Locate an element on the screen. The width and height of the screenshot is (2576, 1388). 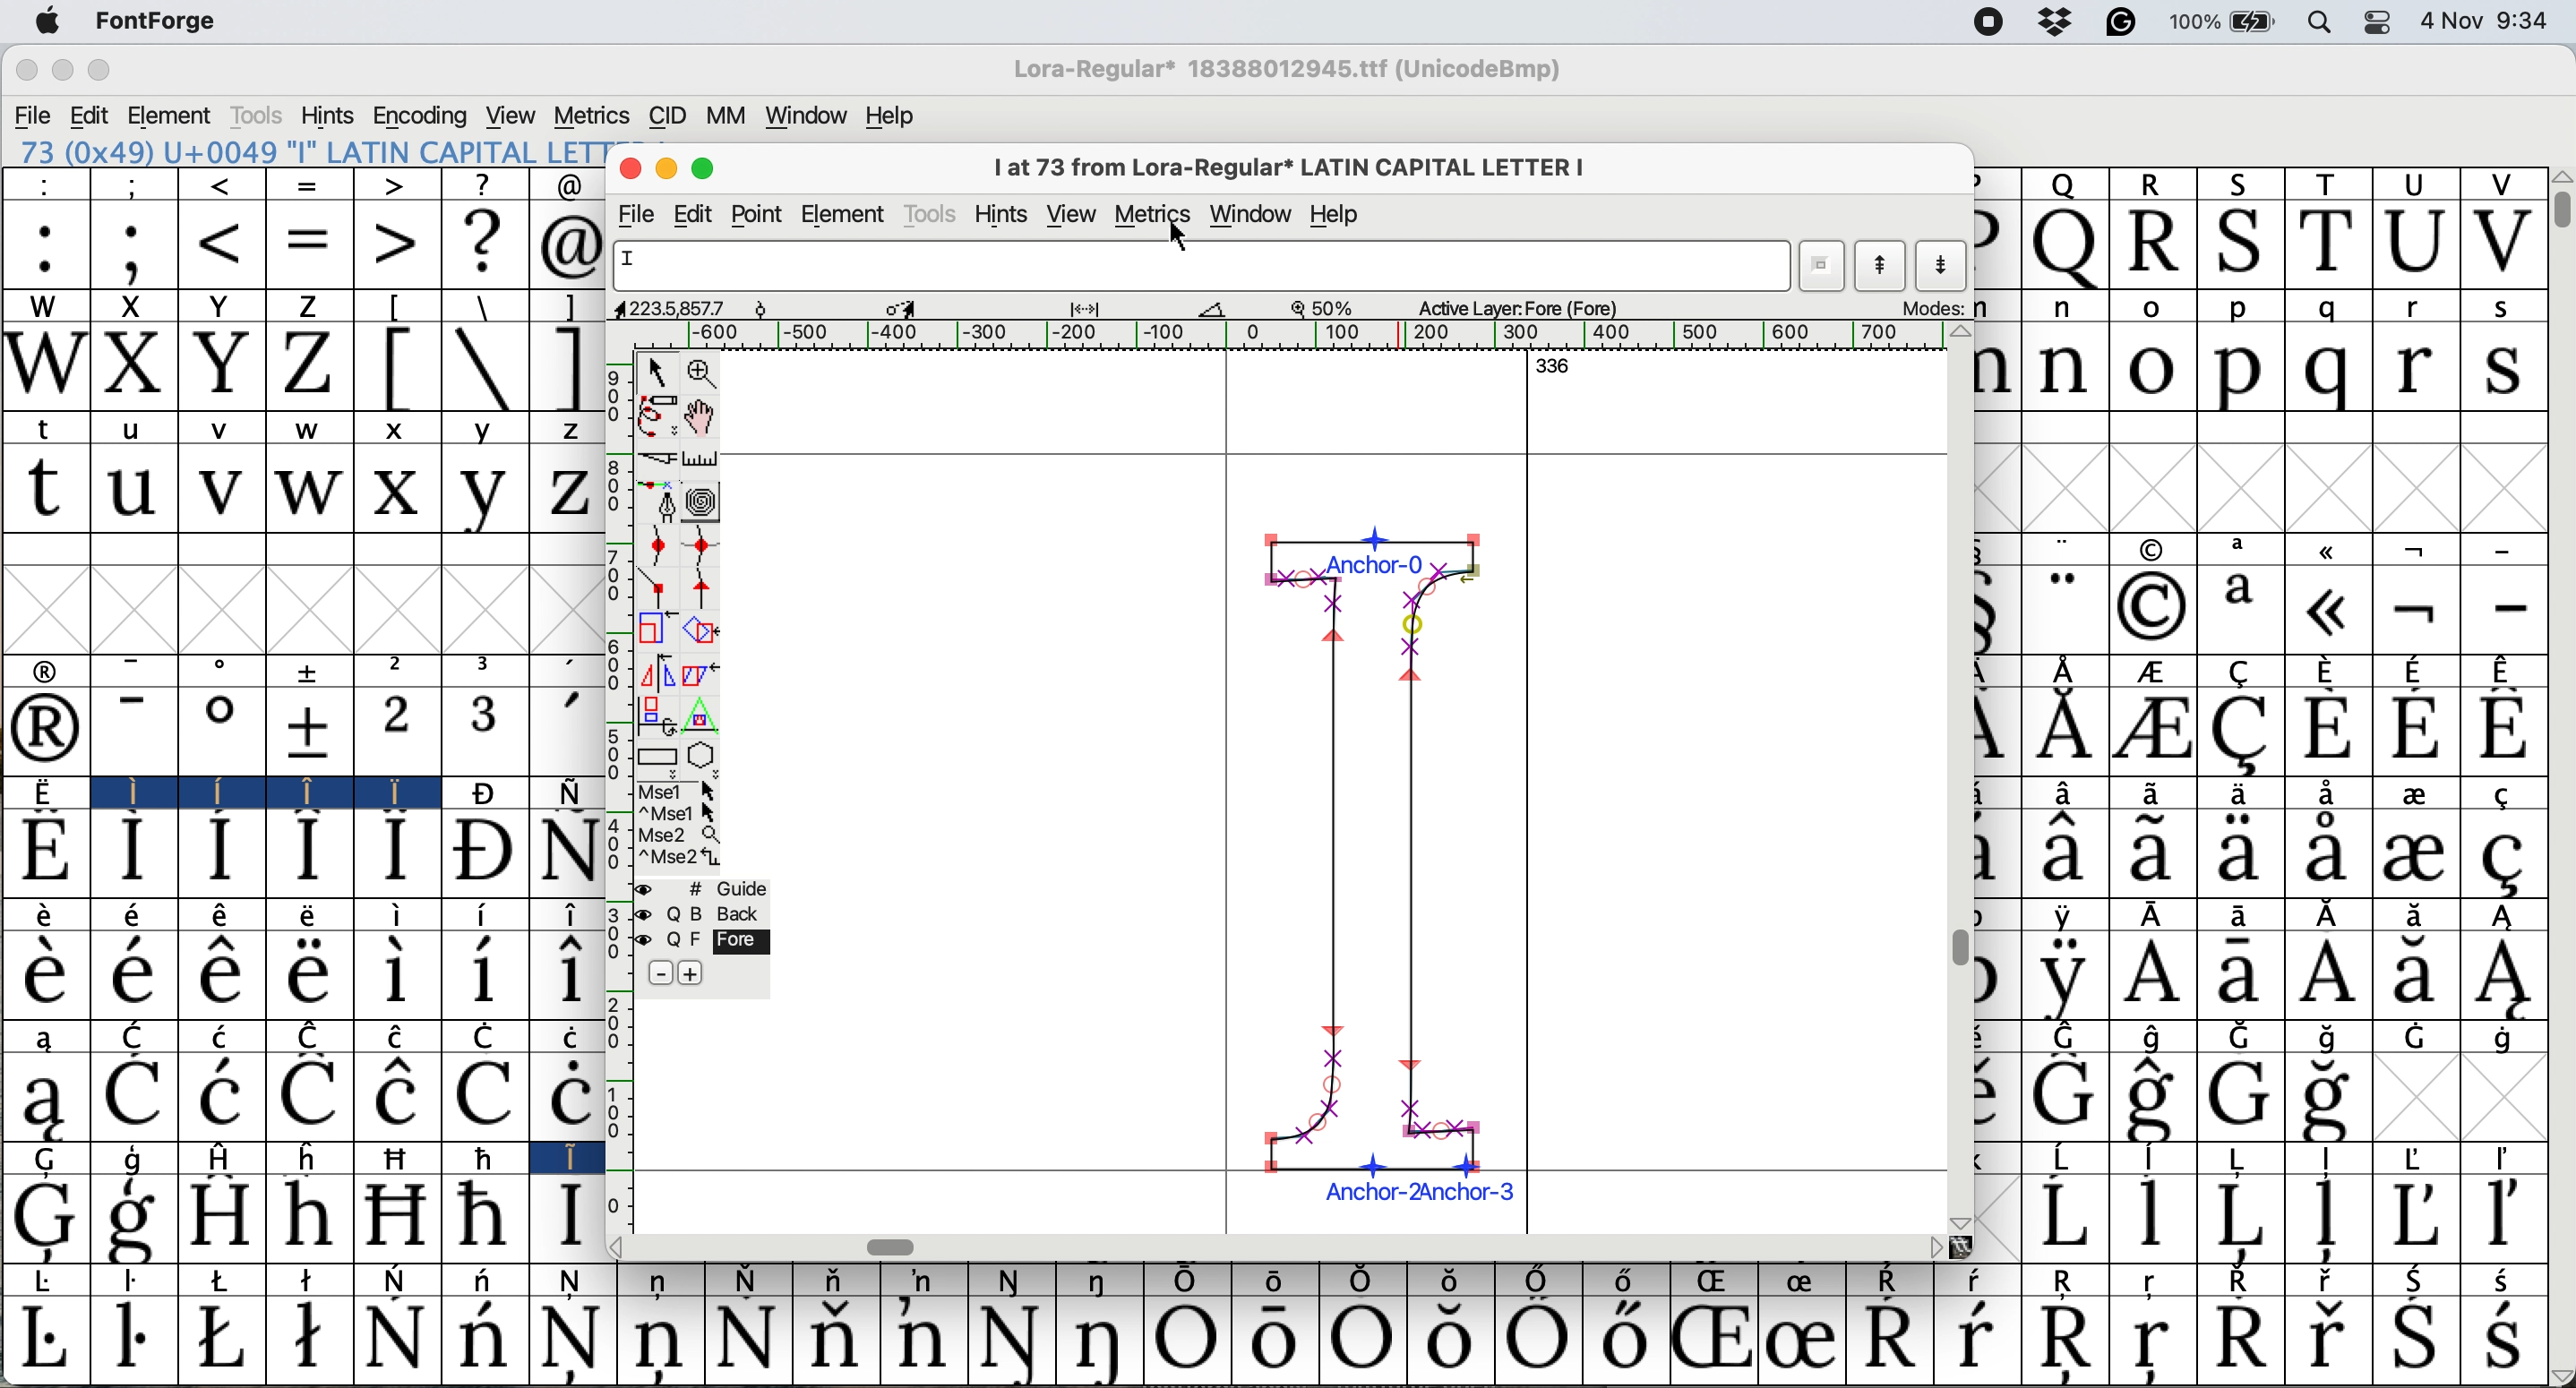
Symbol is located at coordinates (2330, 1038).